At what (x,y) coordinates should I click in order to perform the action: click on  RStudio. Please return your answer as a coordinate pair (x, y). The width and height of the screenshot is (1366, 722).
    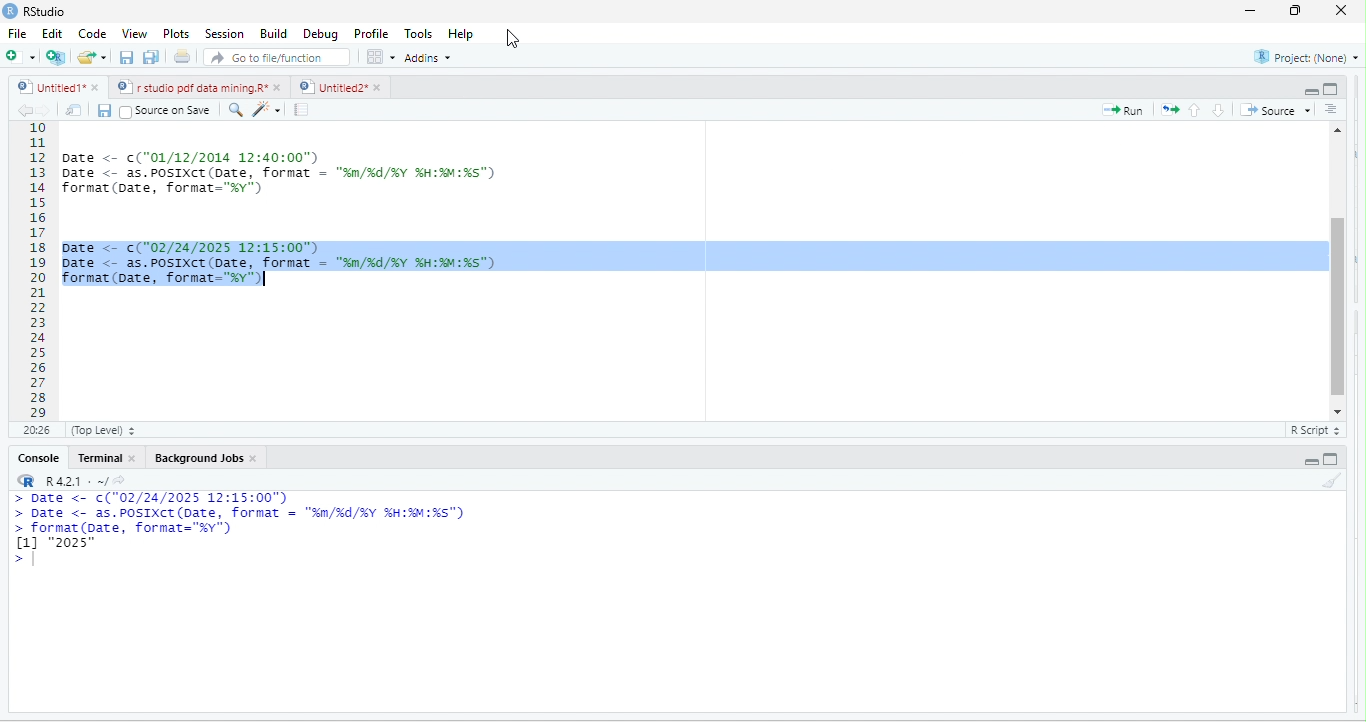
    Looking at the image, I should click on (43, 12).